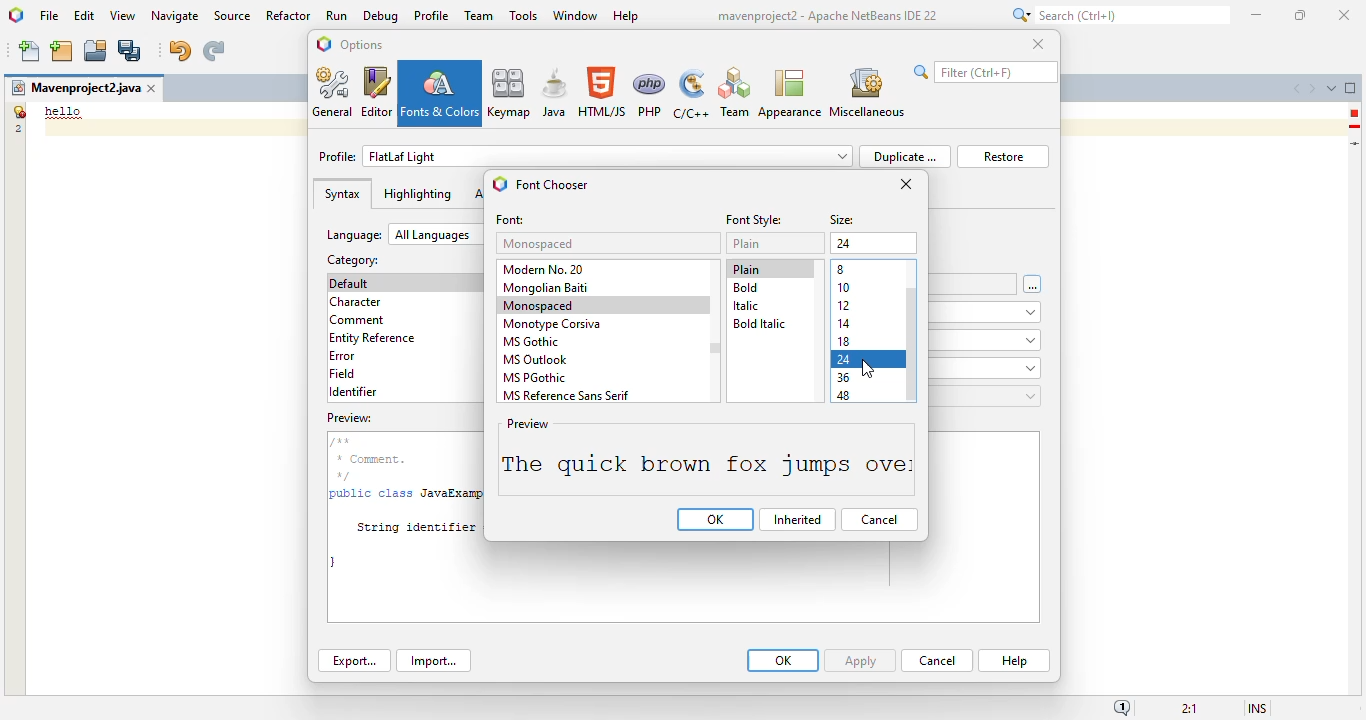  I want to click on syntax, so click(342, 194).